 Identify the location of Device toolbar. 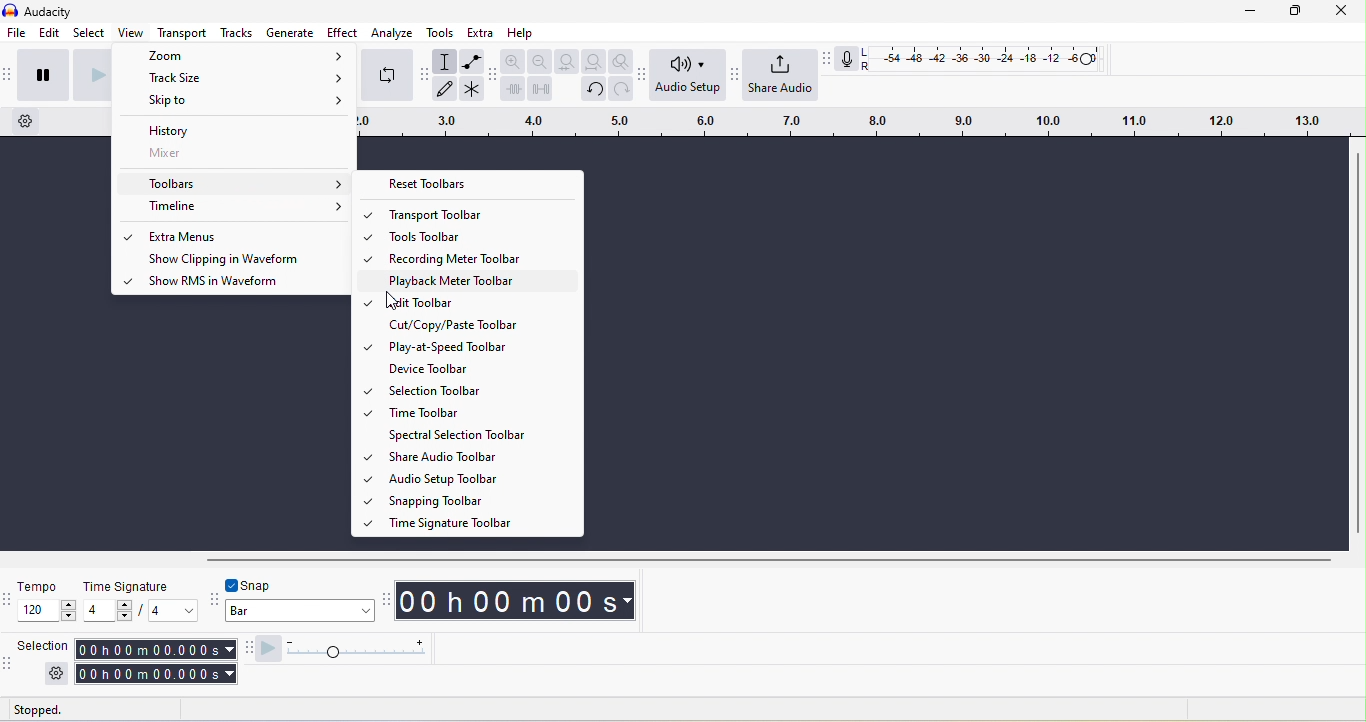
(480, 369).